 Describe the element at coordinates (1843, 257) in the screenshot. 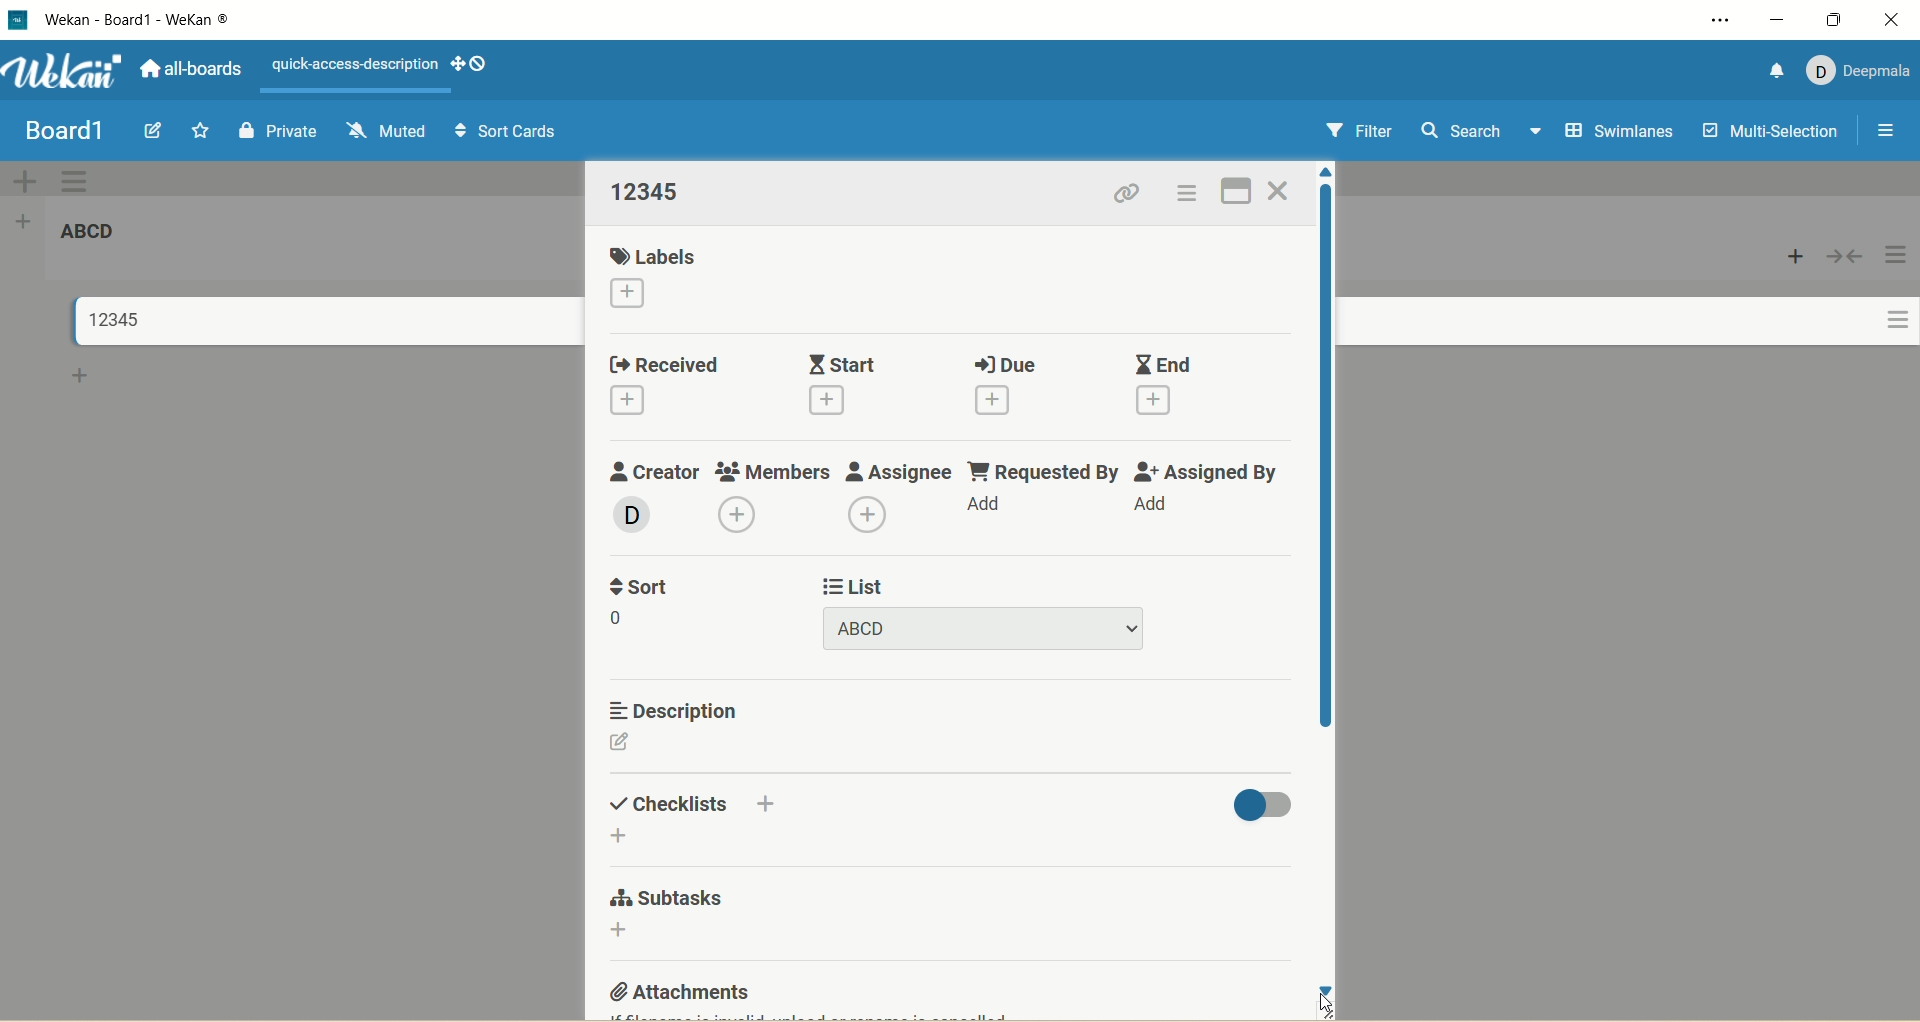

I see `collapse` at that location.